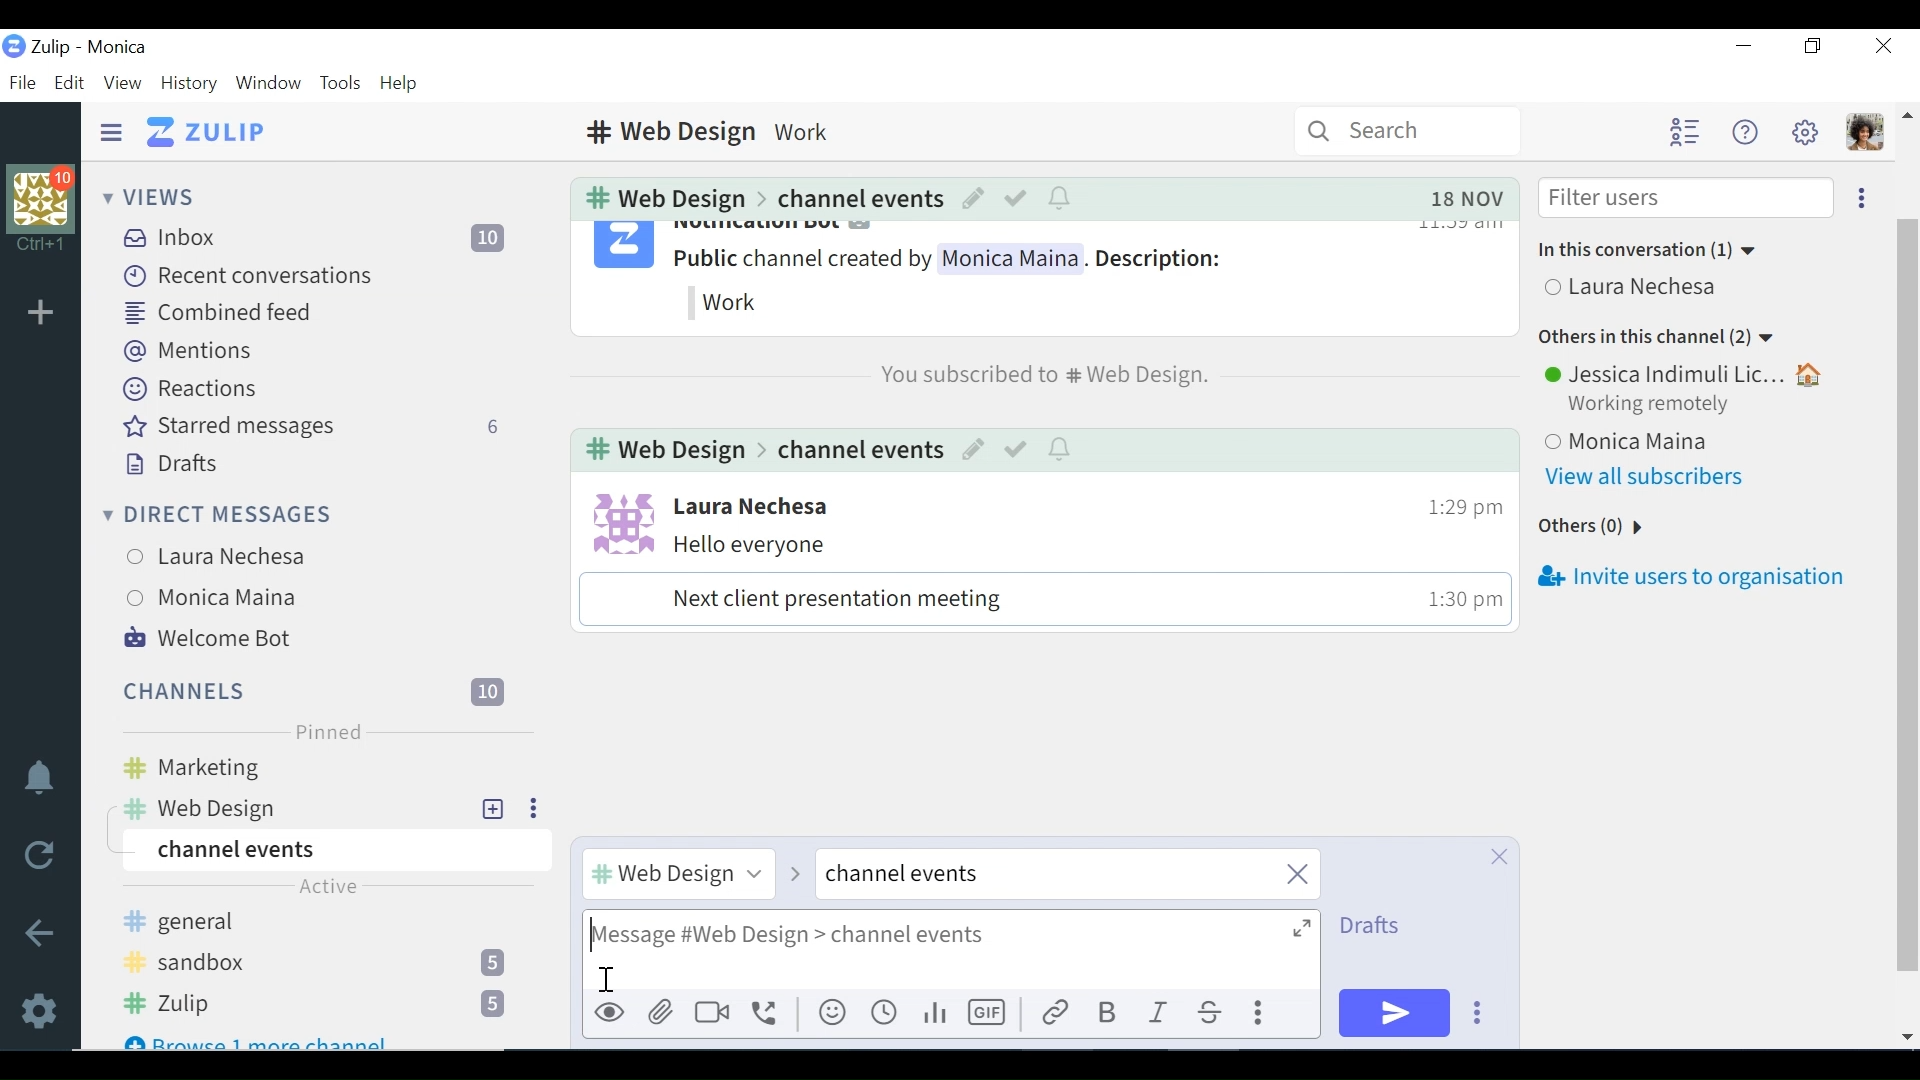 The height and width of the screenshot is (1080, 1920). I want to click on Recent conversations, so click(249, 276).